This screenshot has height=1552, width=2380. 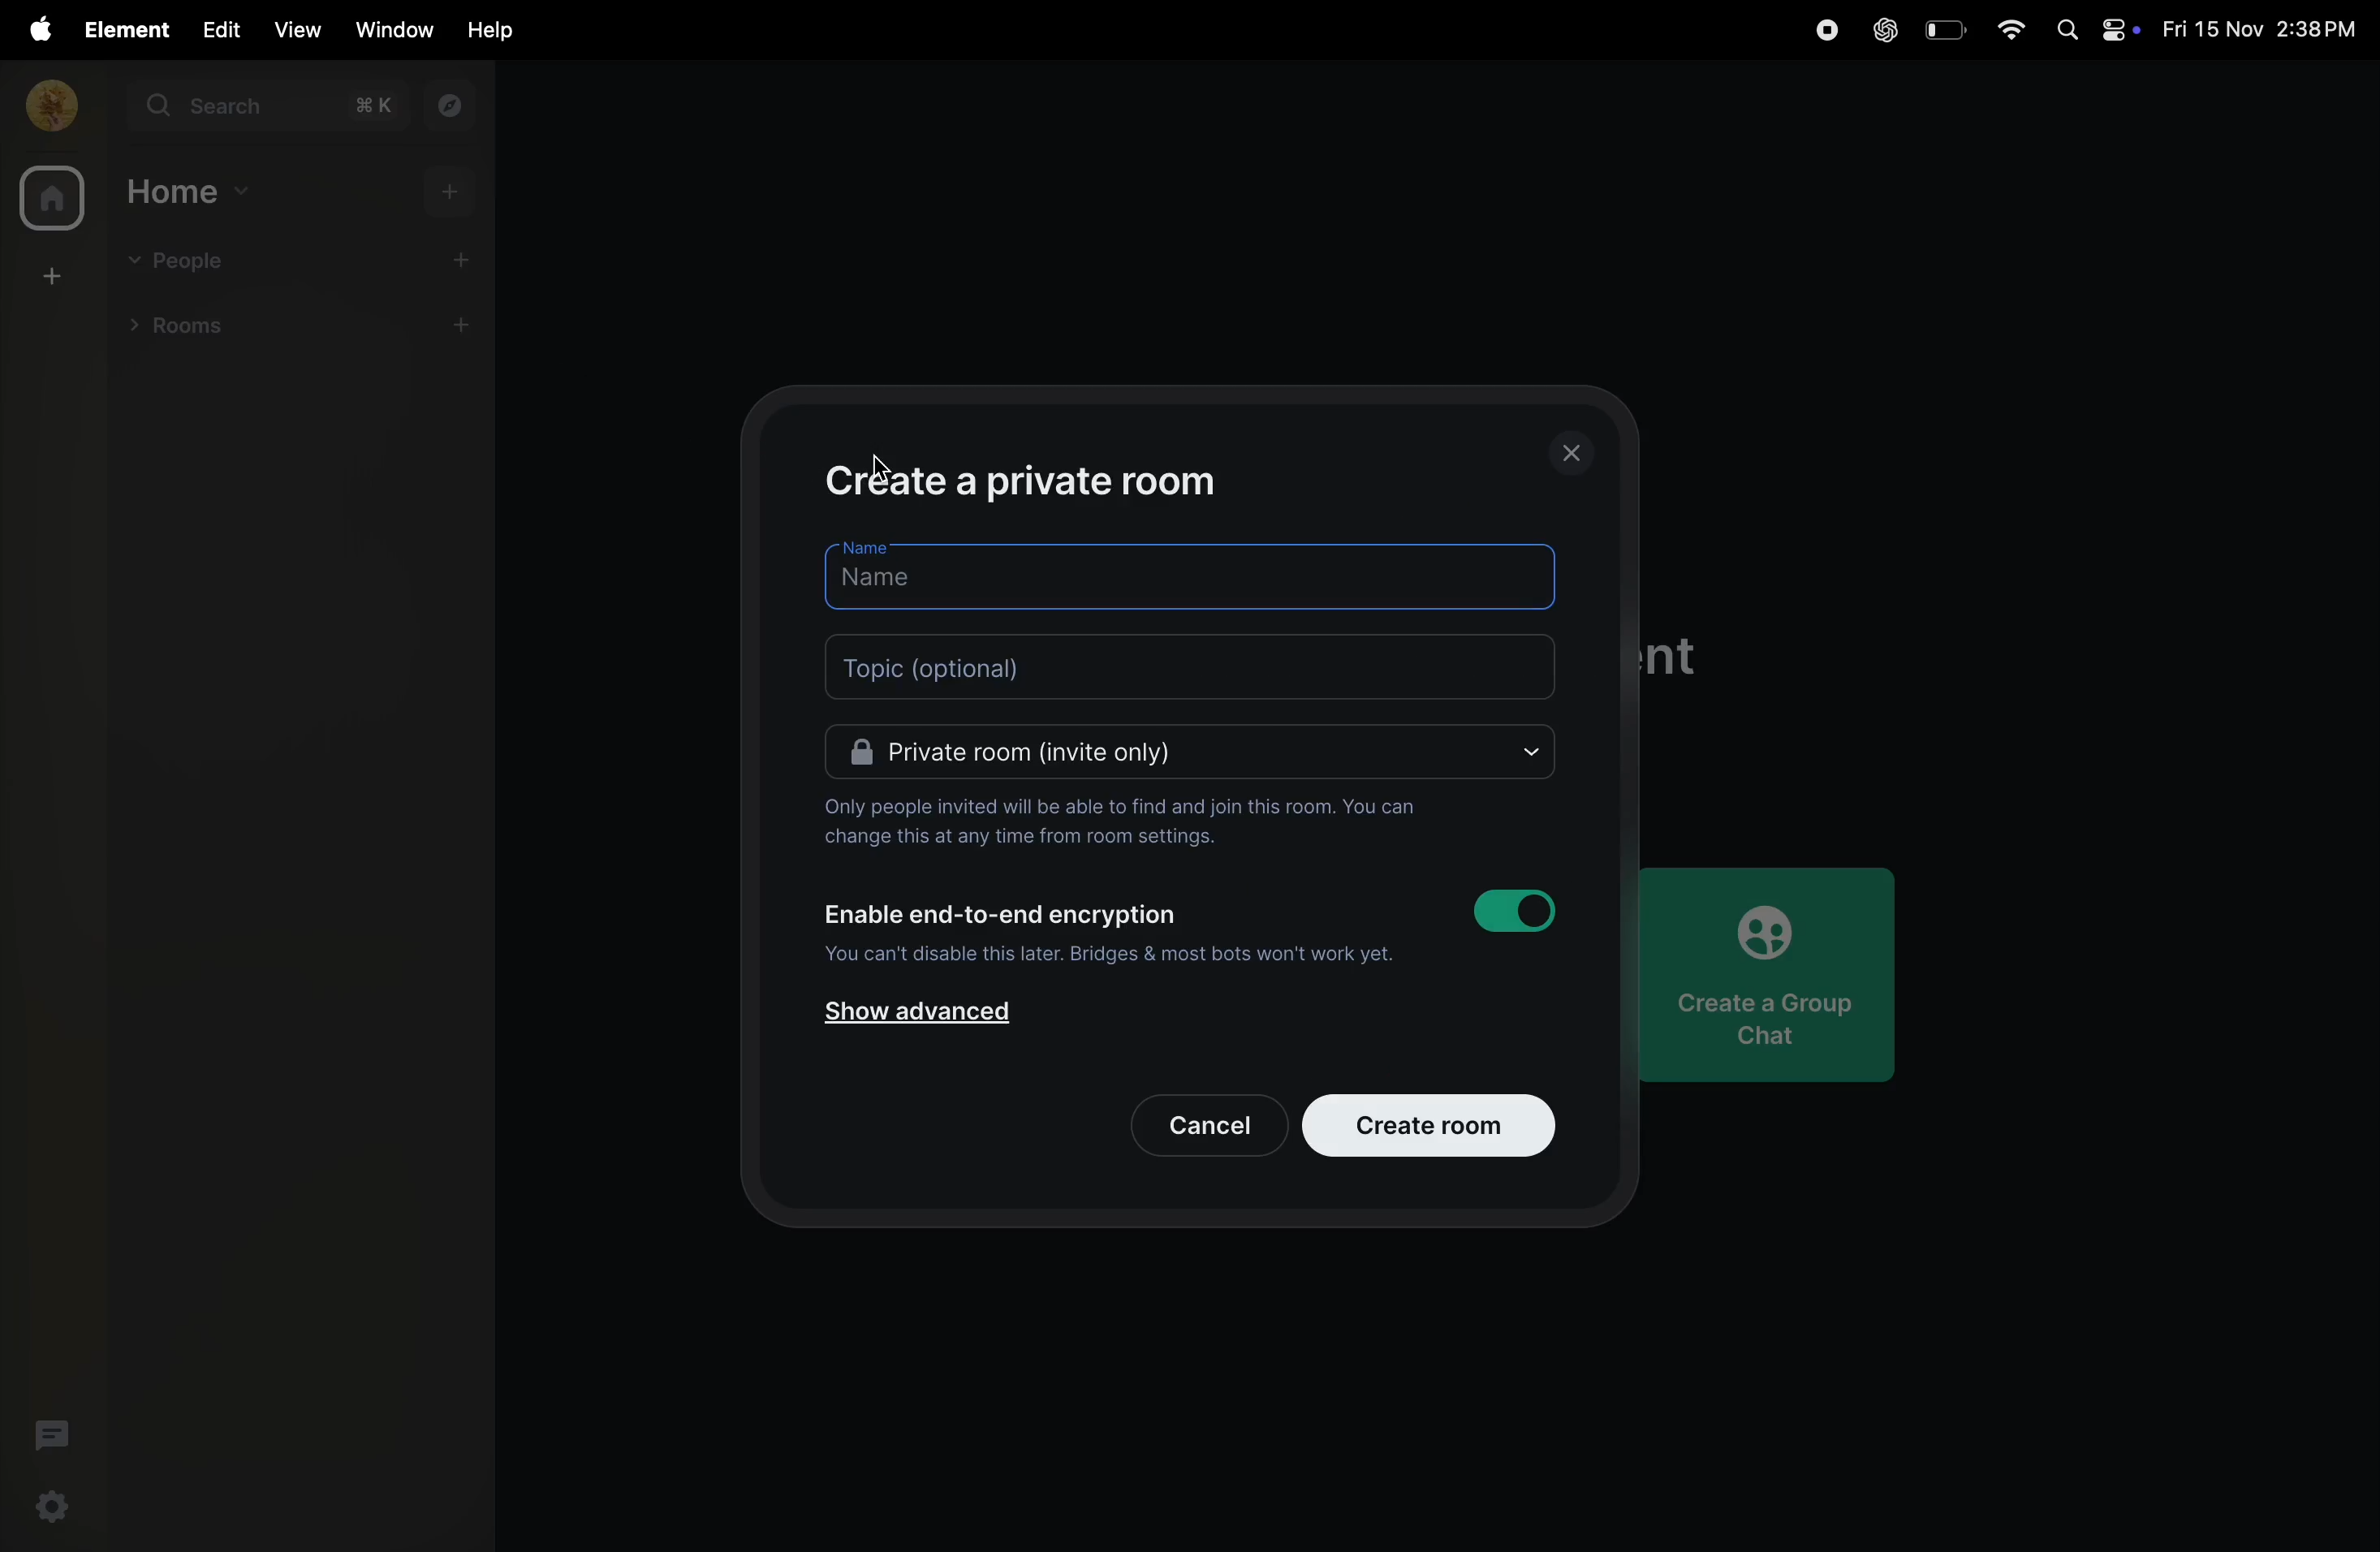 I want to click on topic, so click(x=1195, y=667).